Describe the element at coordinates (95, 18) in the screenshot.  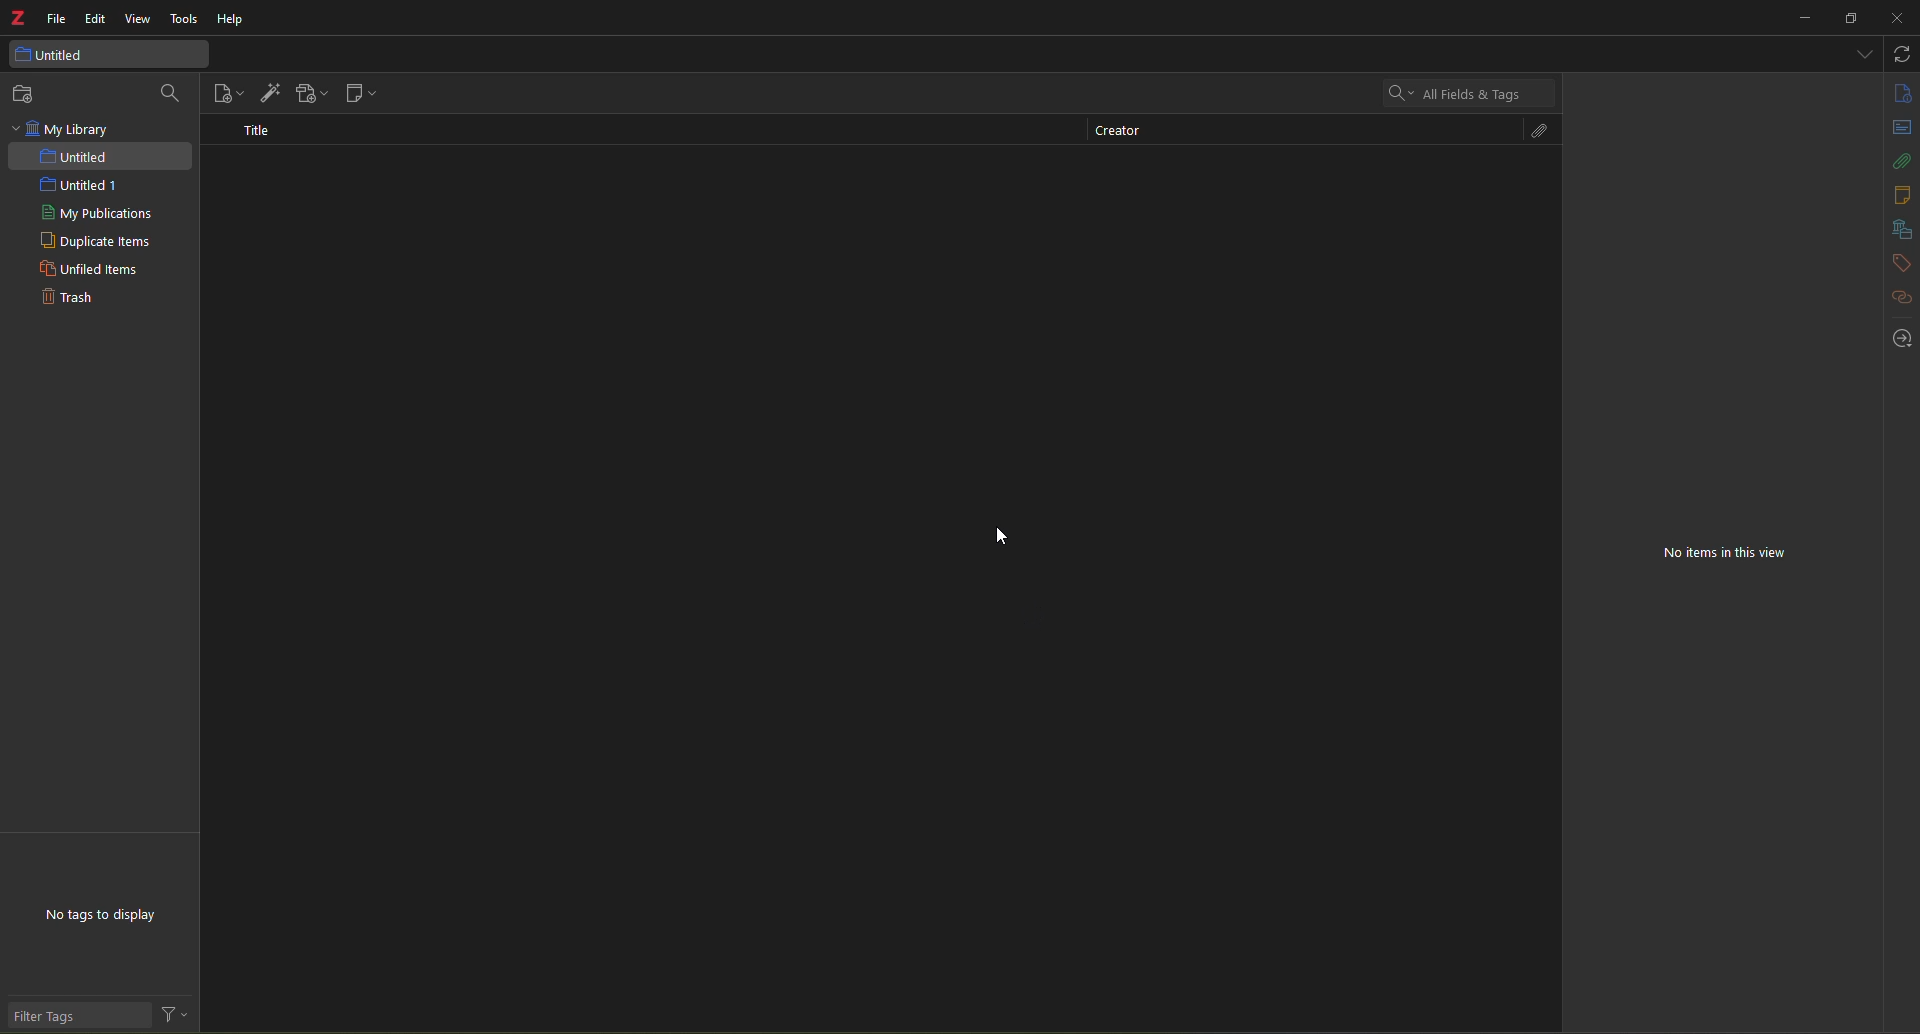
I see `edit` at that location.